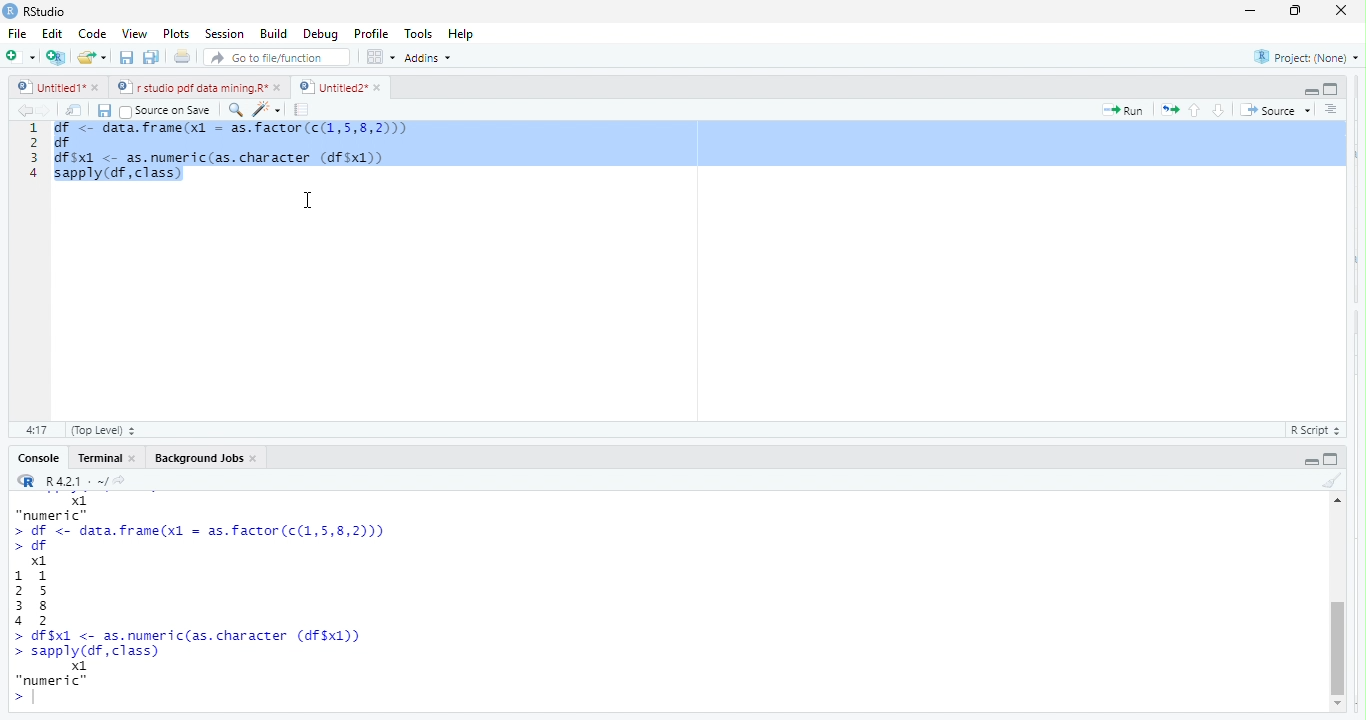 This screenshot has height=720, width=1366. I want to click on (Top Level) , so click(100, 430).